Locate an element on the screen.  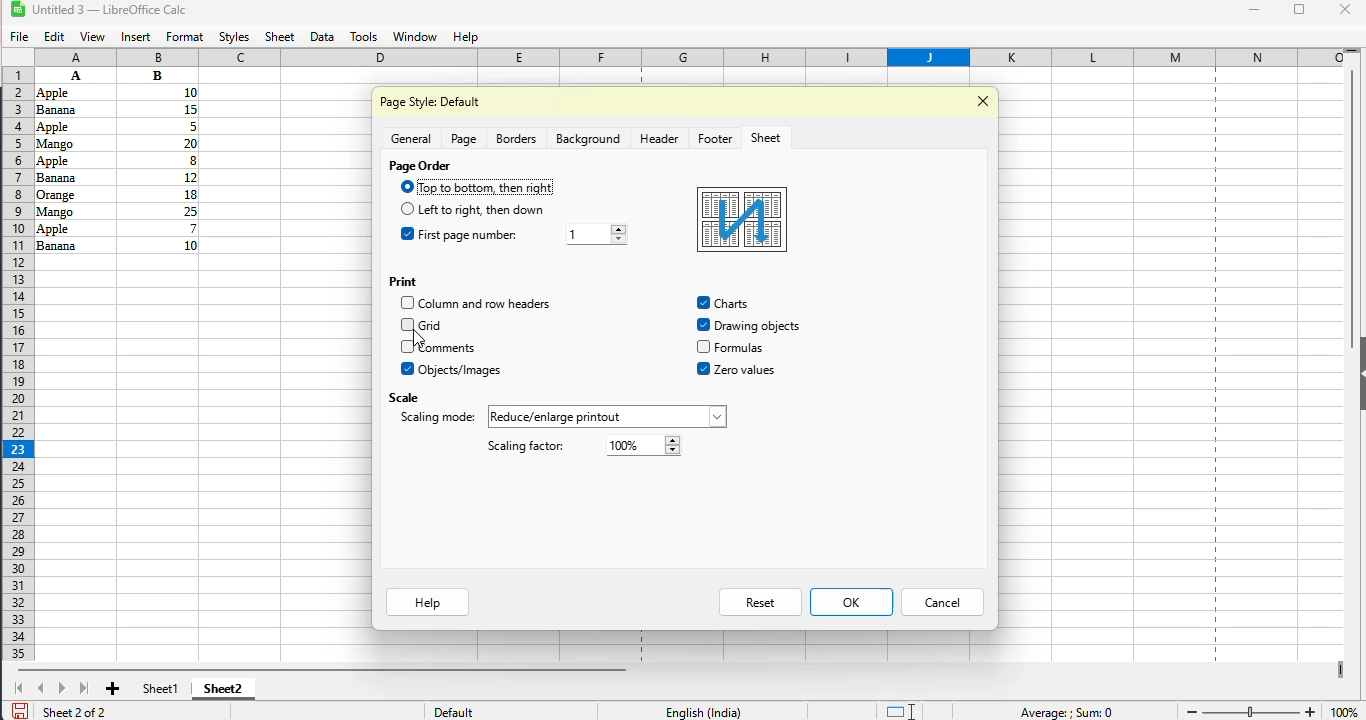
vertical scroll bar is located at coordinates (1352, 209).